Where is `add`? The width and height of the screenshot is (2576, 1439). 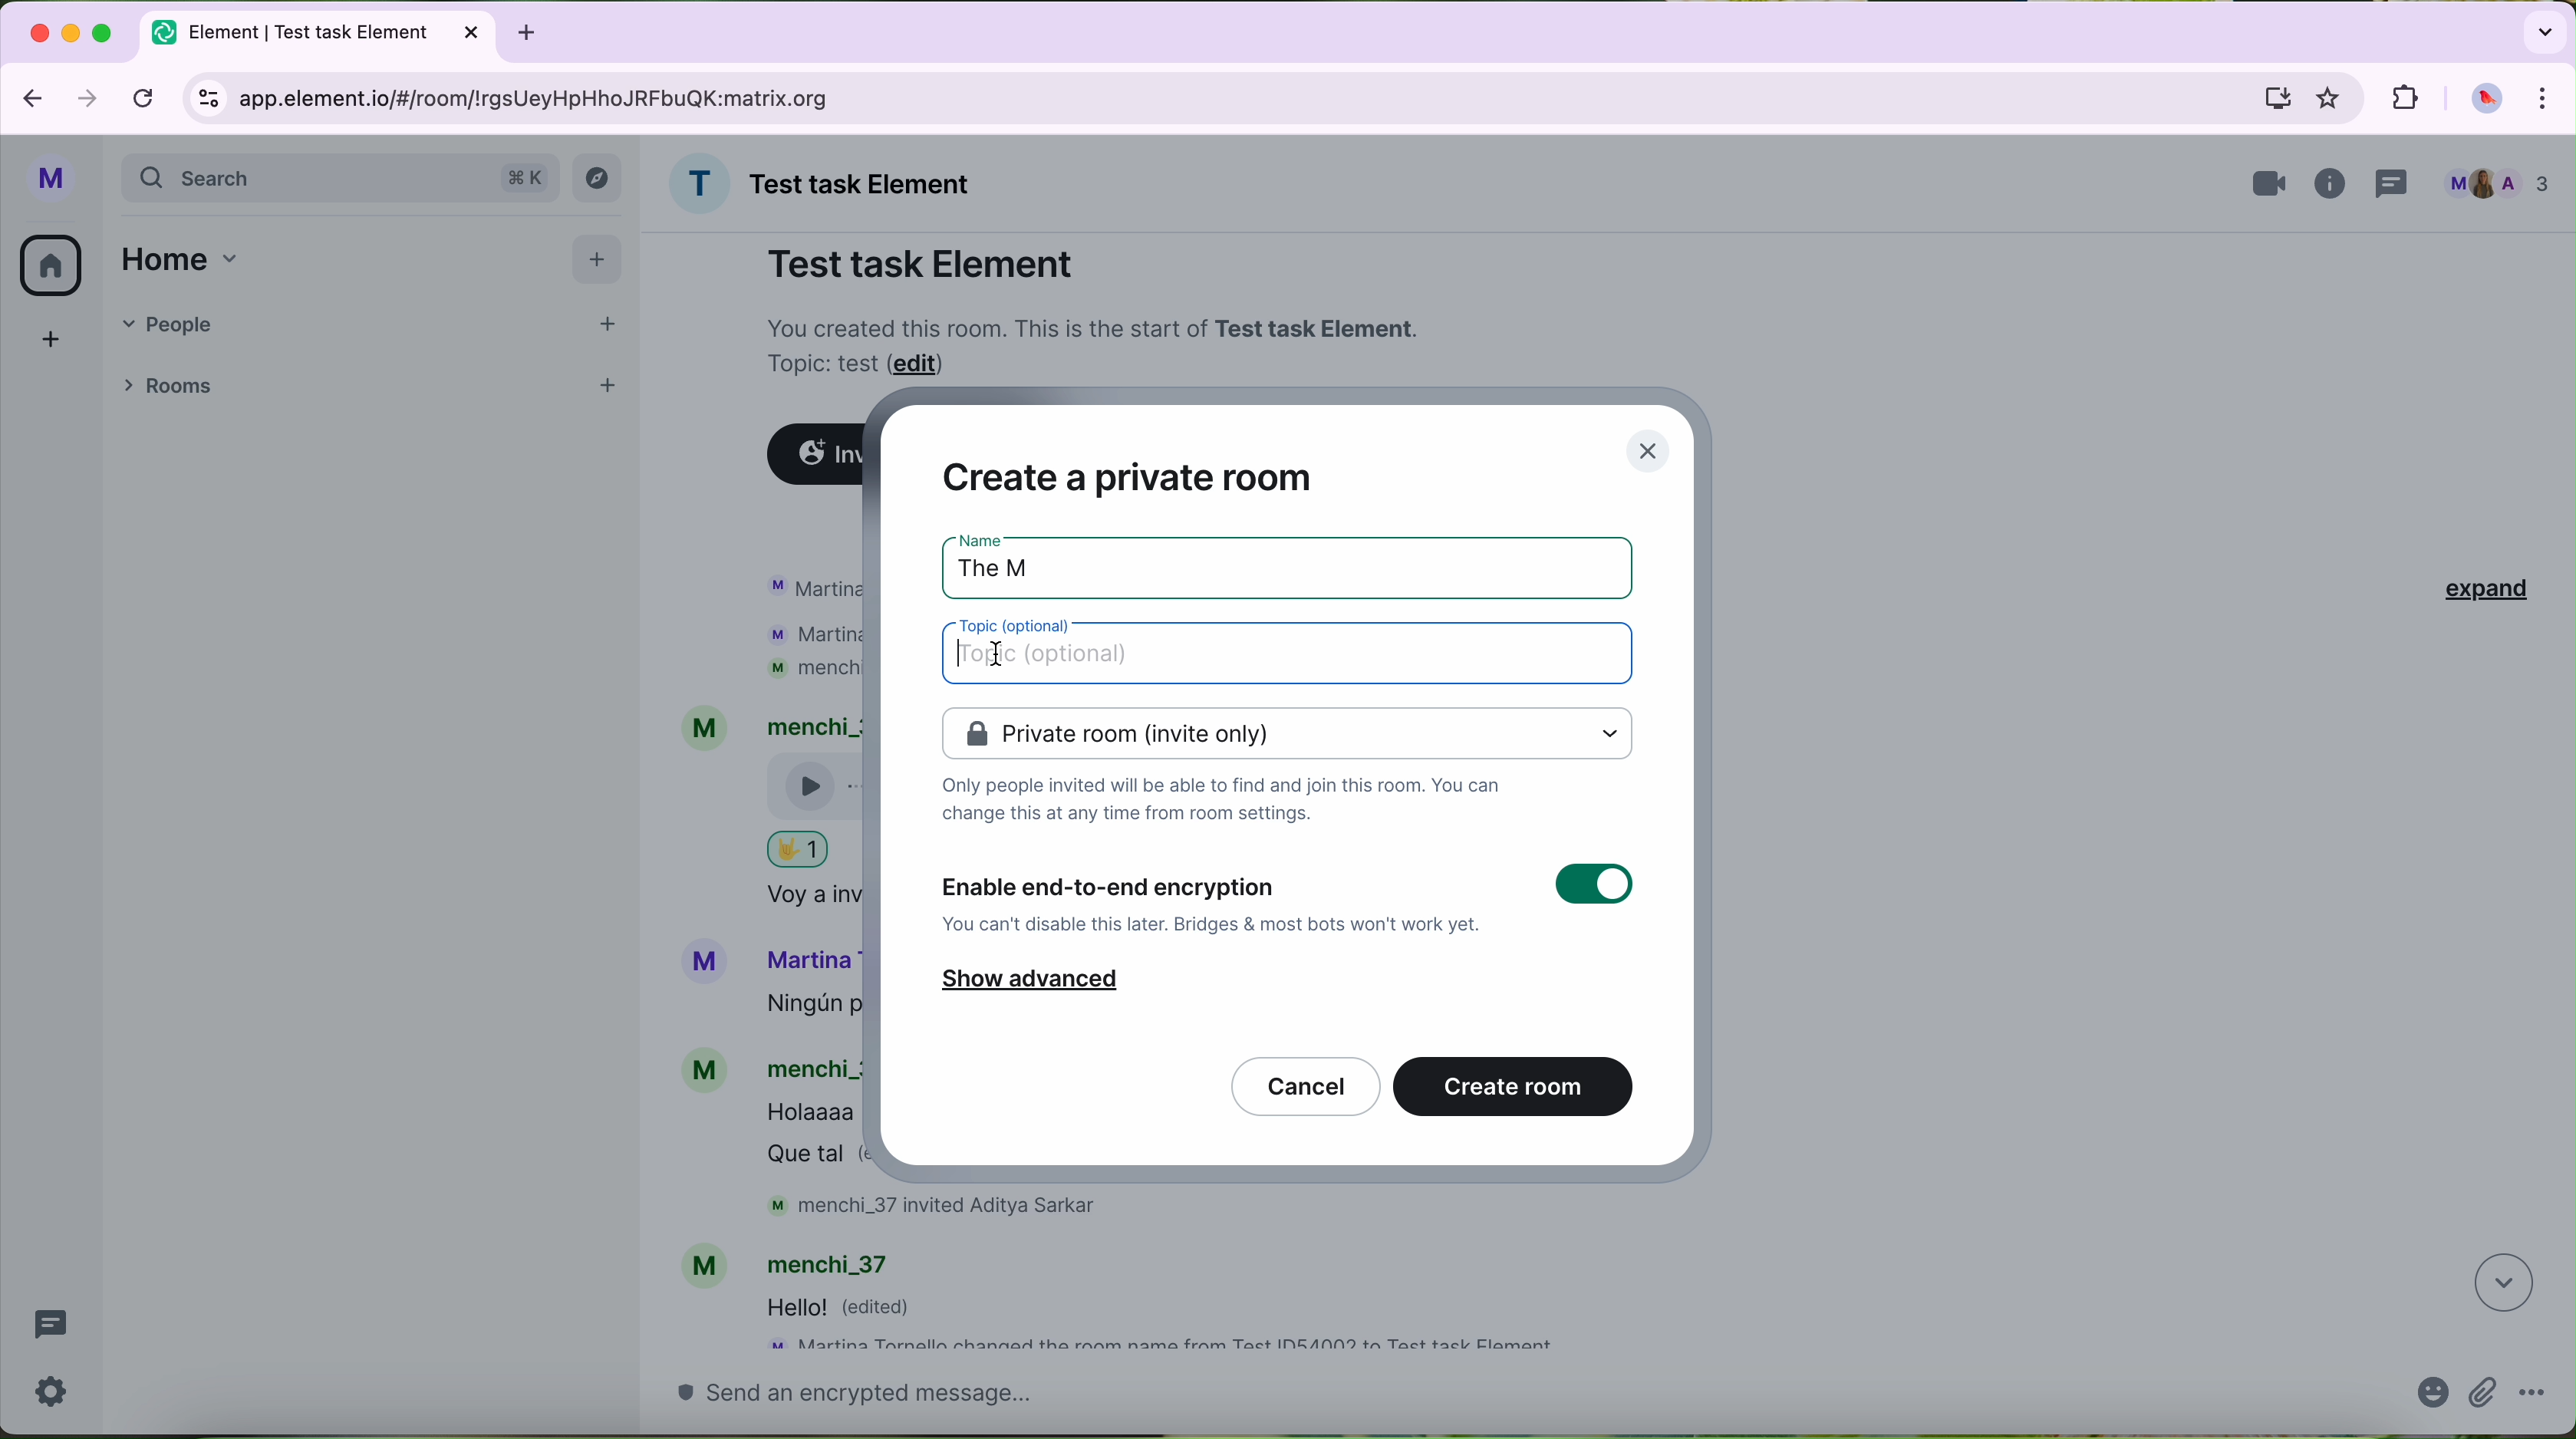 add is located at coordinates (42, 348).